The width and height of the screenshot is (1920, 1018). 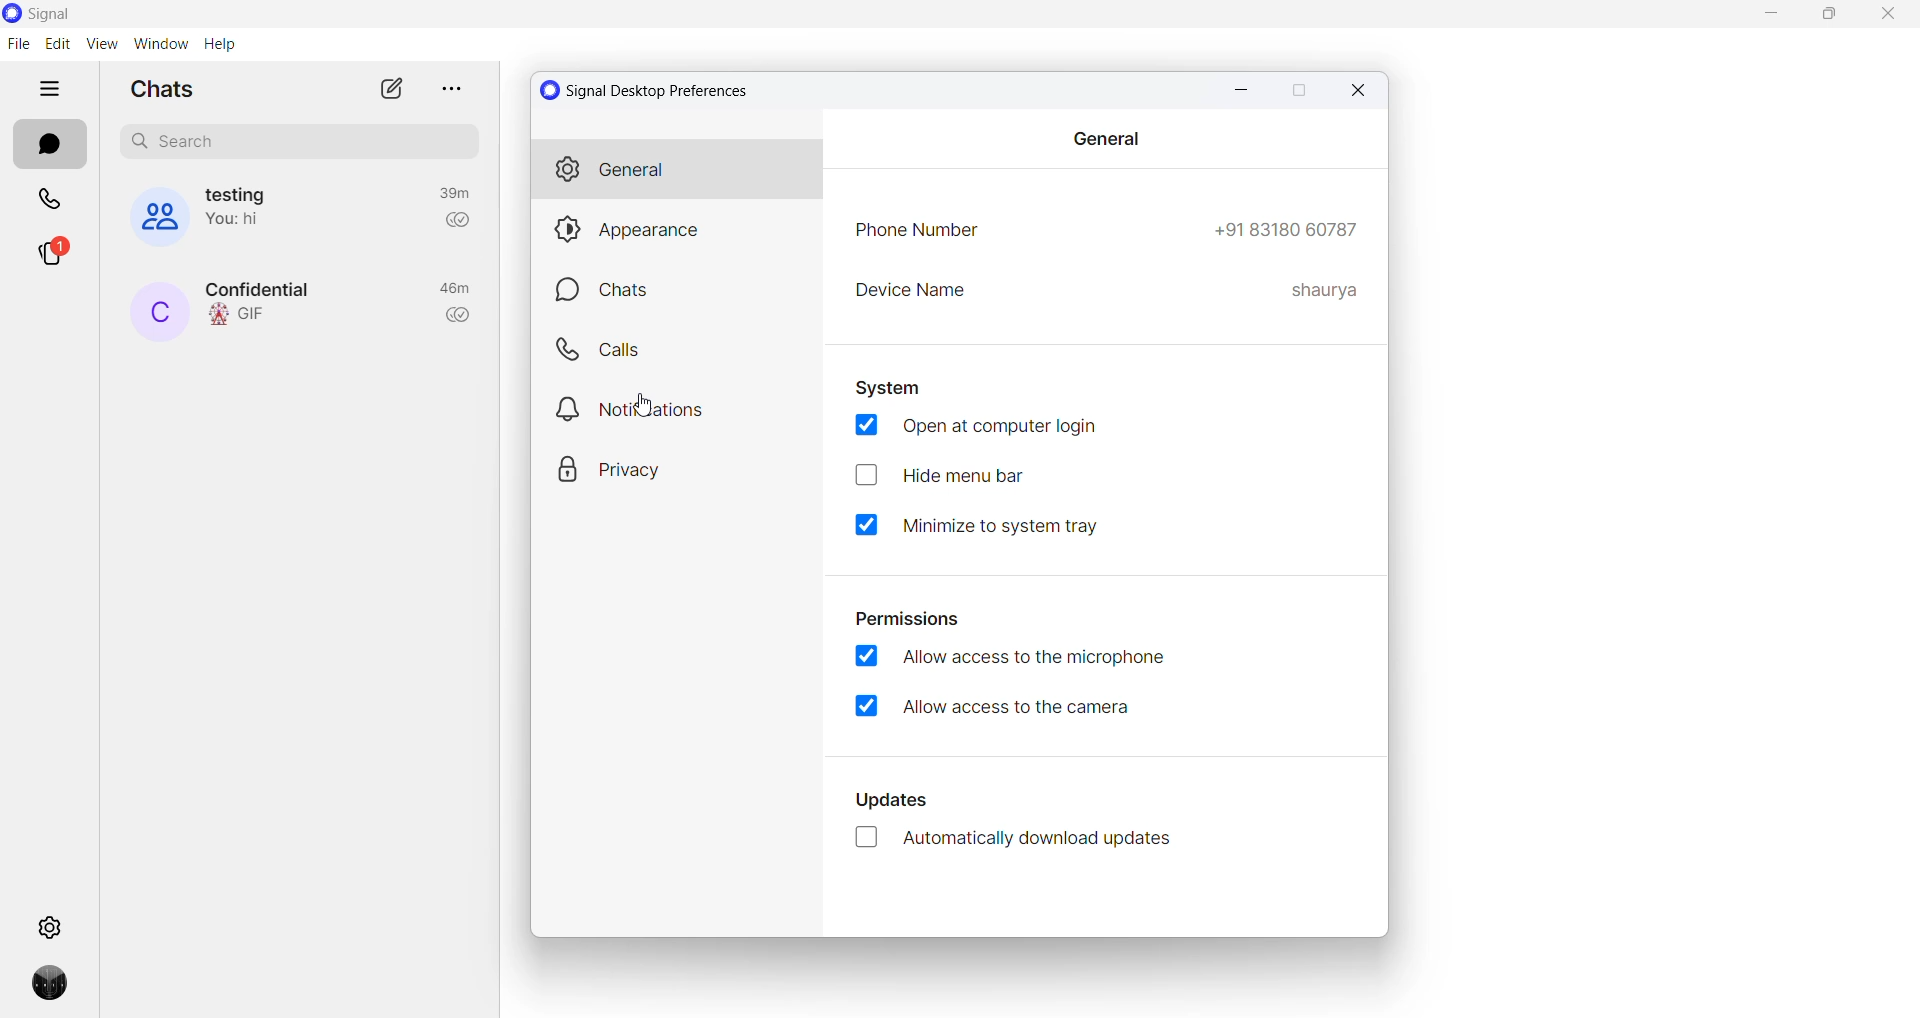 What do you see at coordinates (682, 229) in the screenshot?
I see `appearance` at bounding box center [682, 229].